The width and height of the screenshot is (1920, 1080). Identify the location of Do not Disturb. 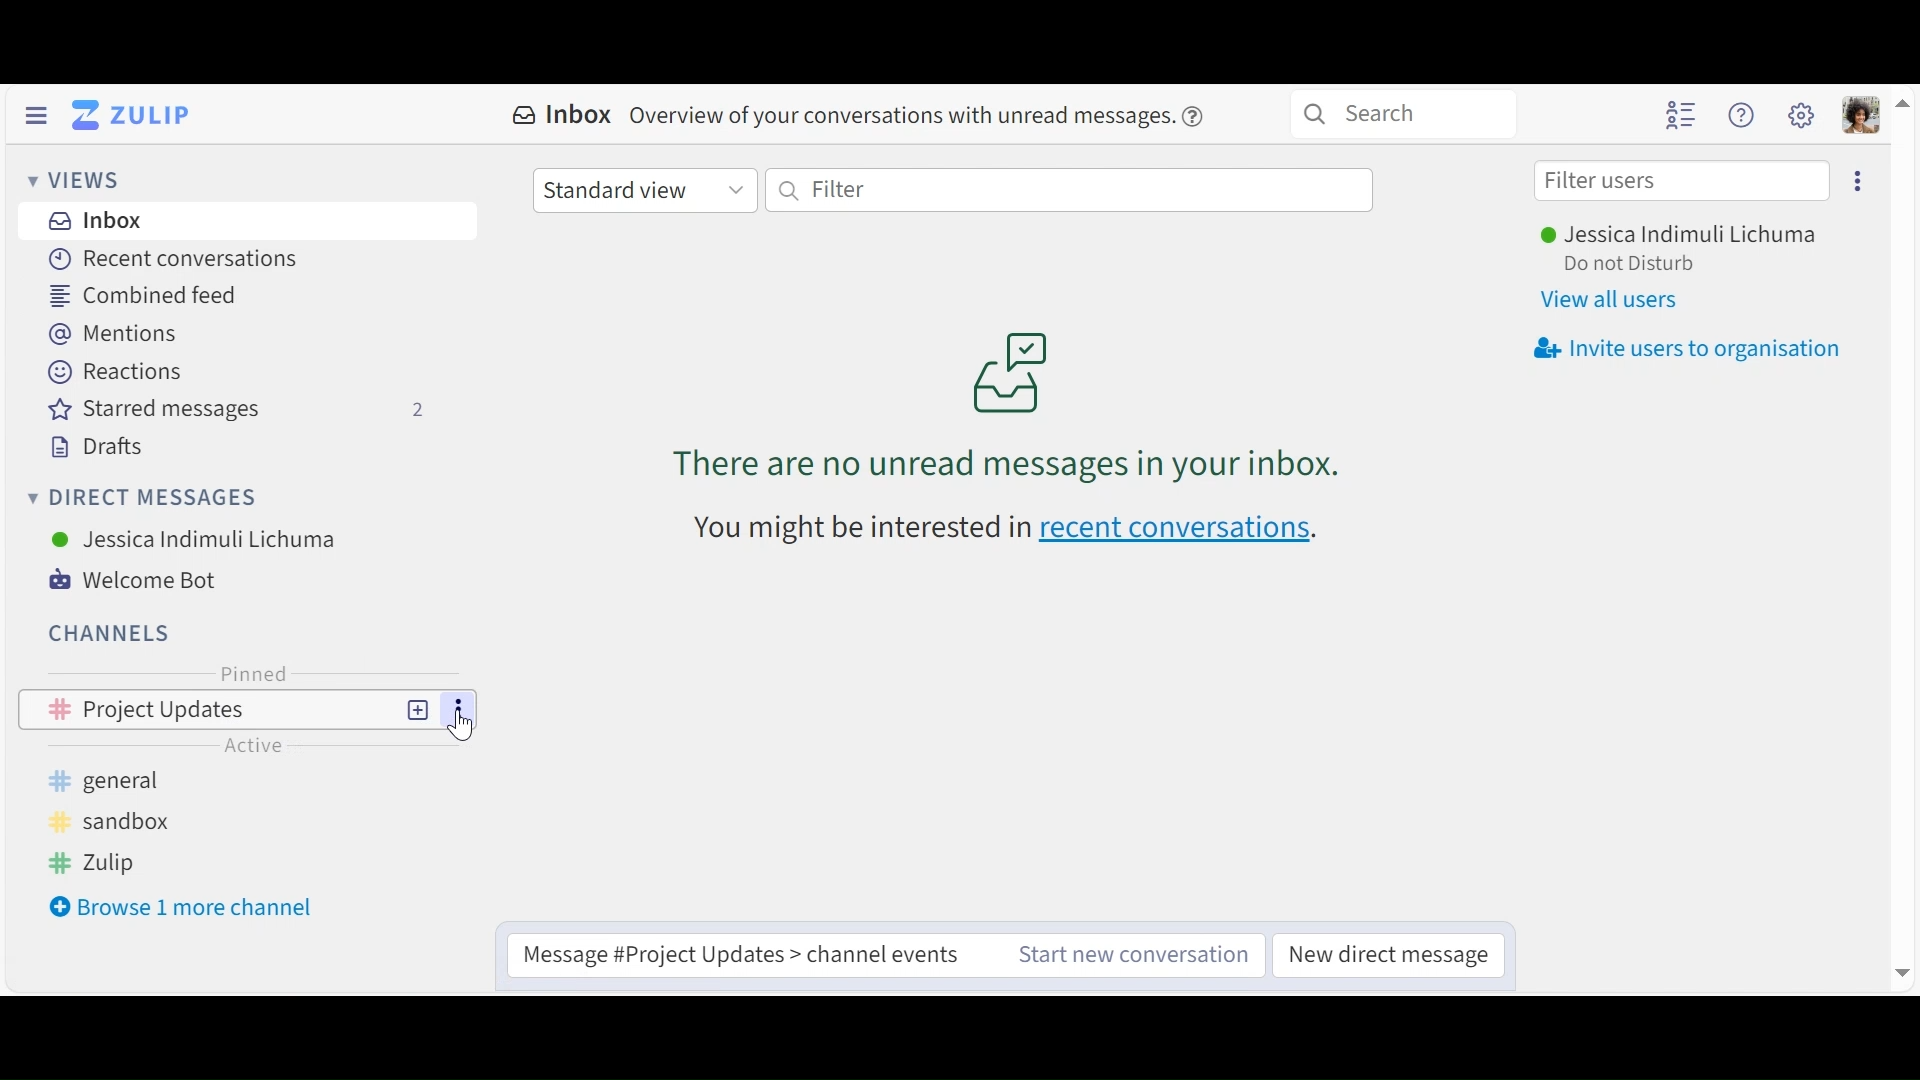
(1628, 265).